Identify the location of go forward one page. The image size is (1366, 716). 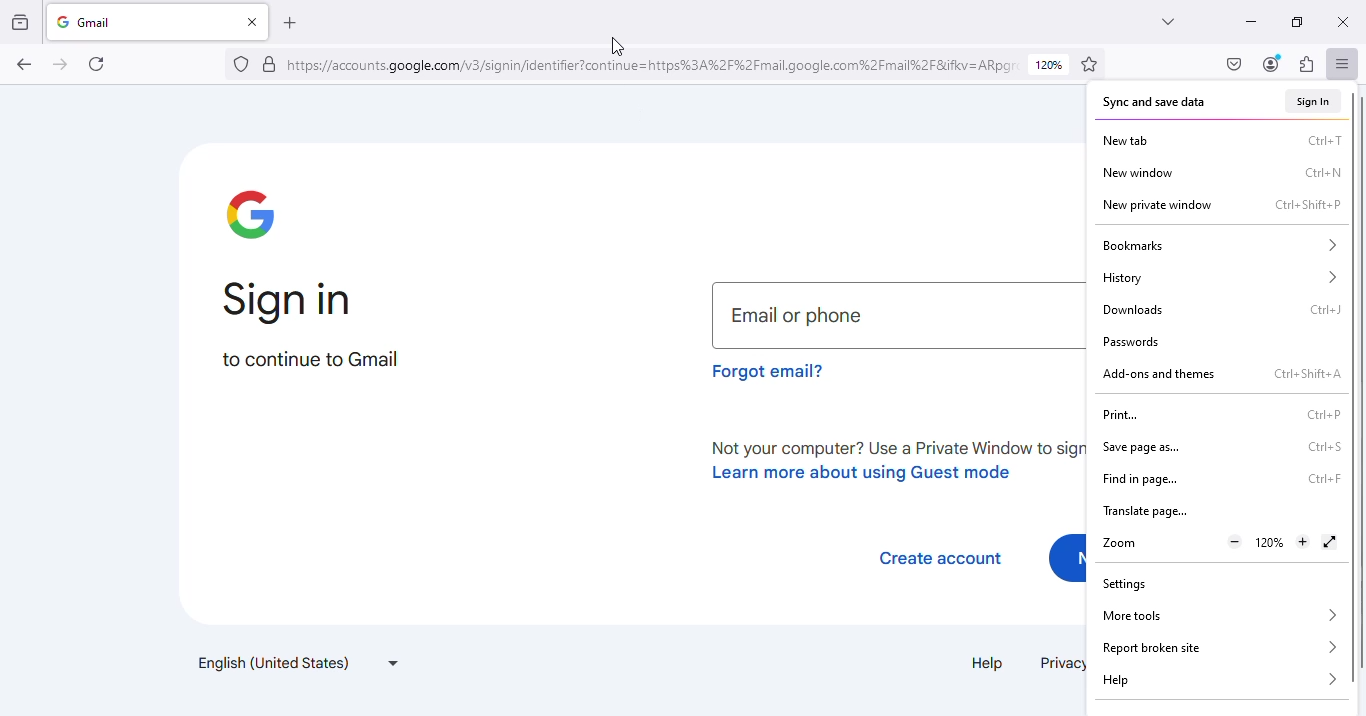
(61, 65).